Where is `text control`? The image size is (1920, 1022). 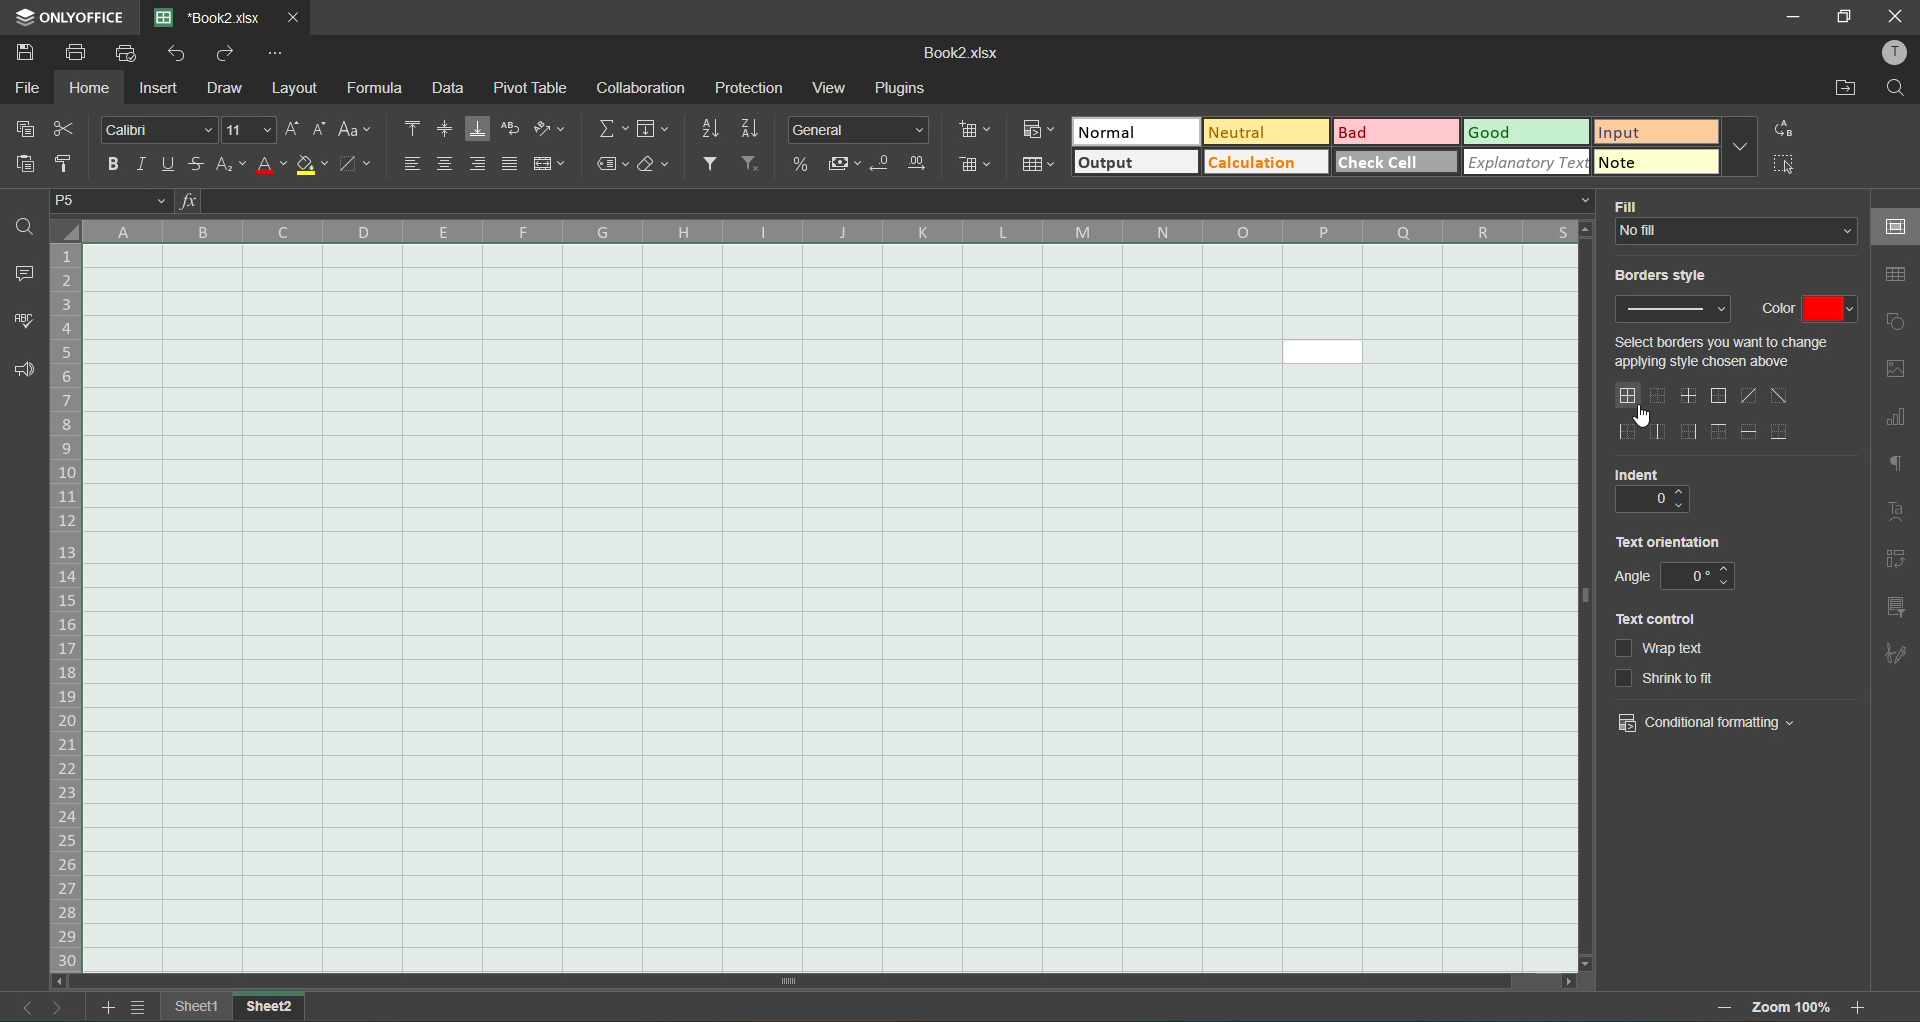 text control is located at coordinates (1654, 619).